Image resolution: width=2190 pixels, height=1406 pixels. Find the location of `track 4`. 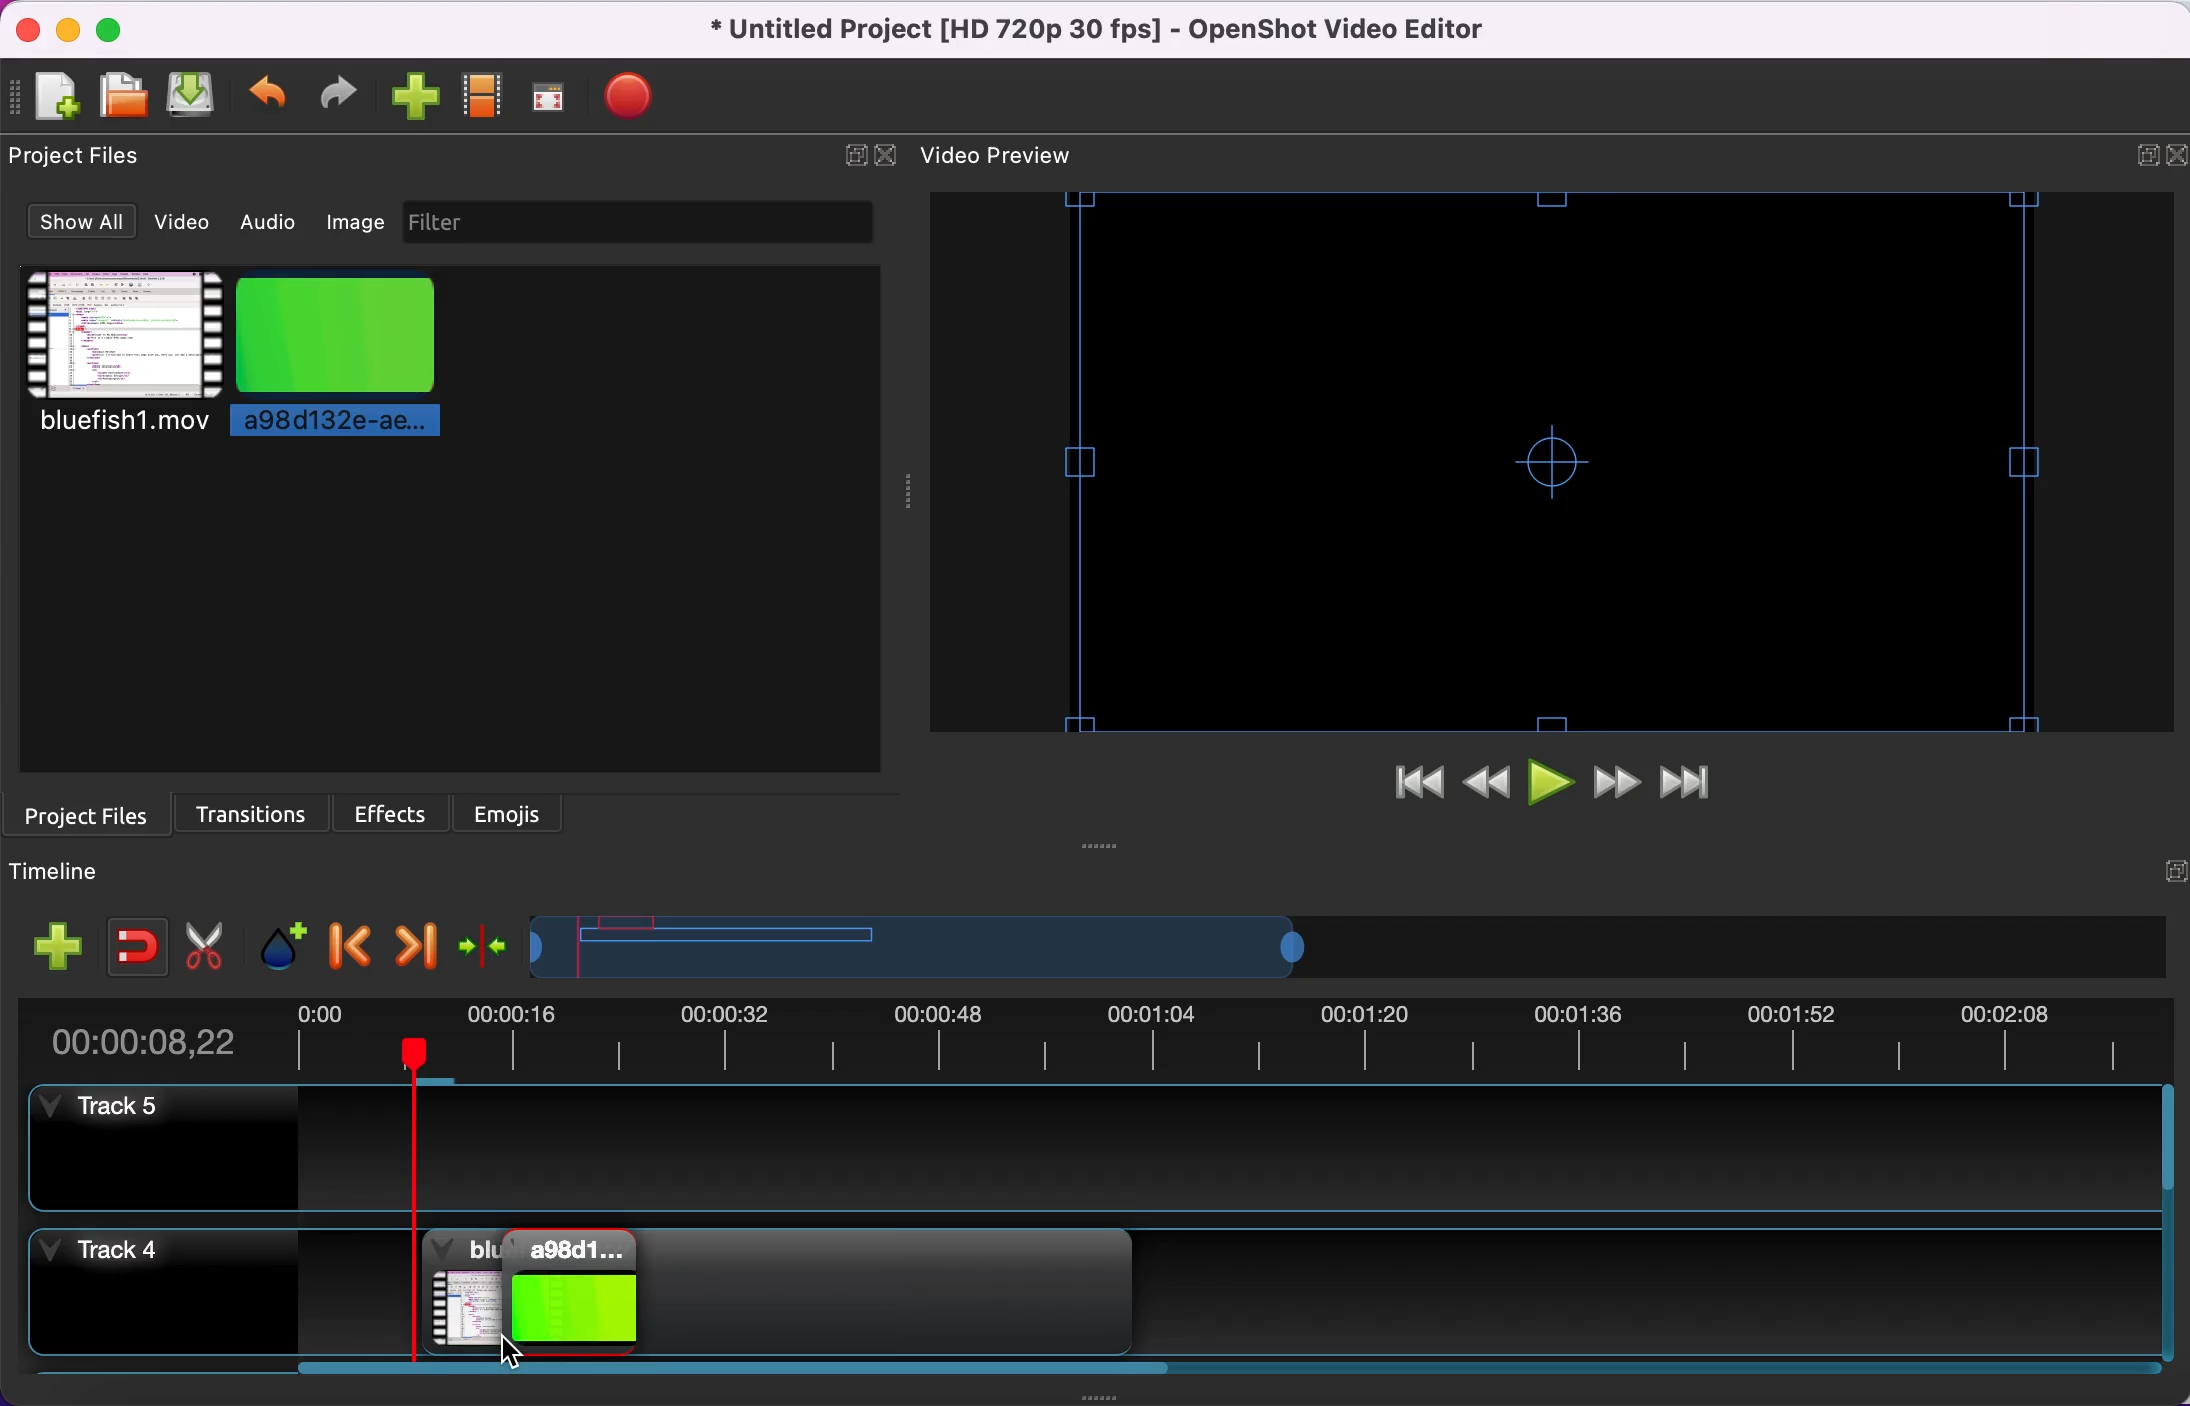

track 4 is located at coordinates (151, 1290).